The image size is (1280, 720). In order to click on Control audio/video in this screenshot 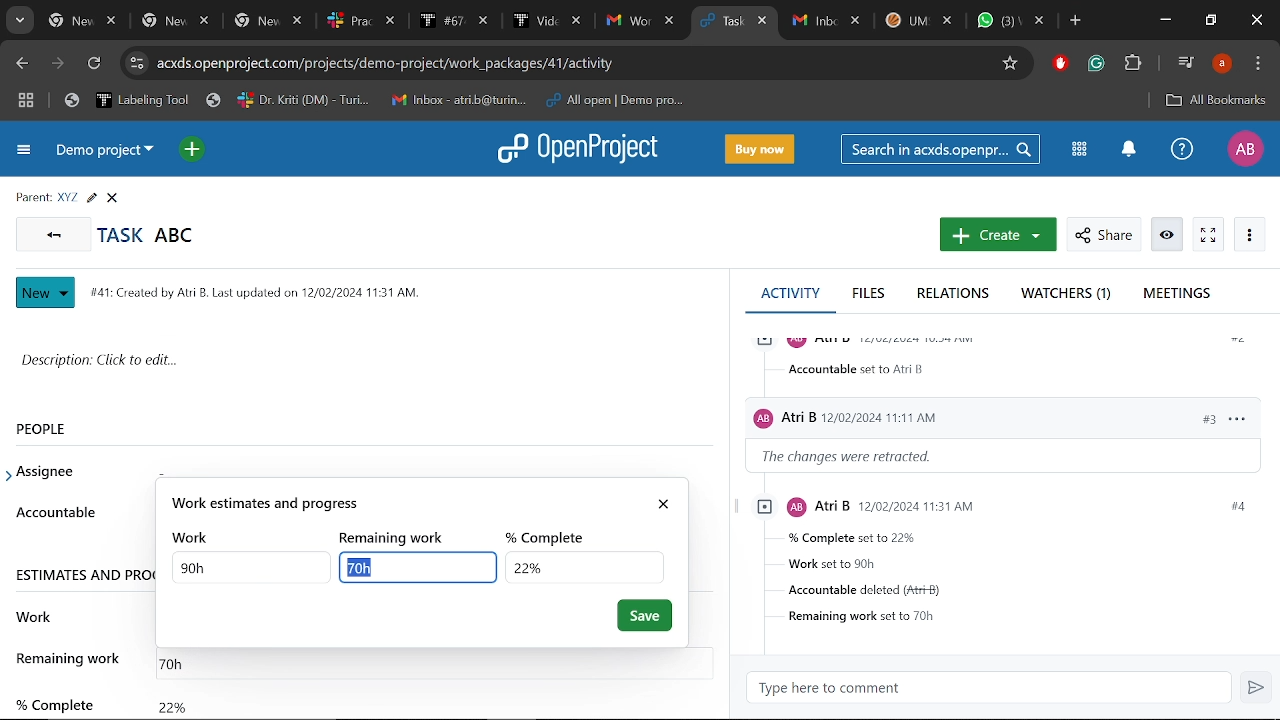, I will do `click(1184, 62)`.